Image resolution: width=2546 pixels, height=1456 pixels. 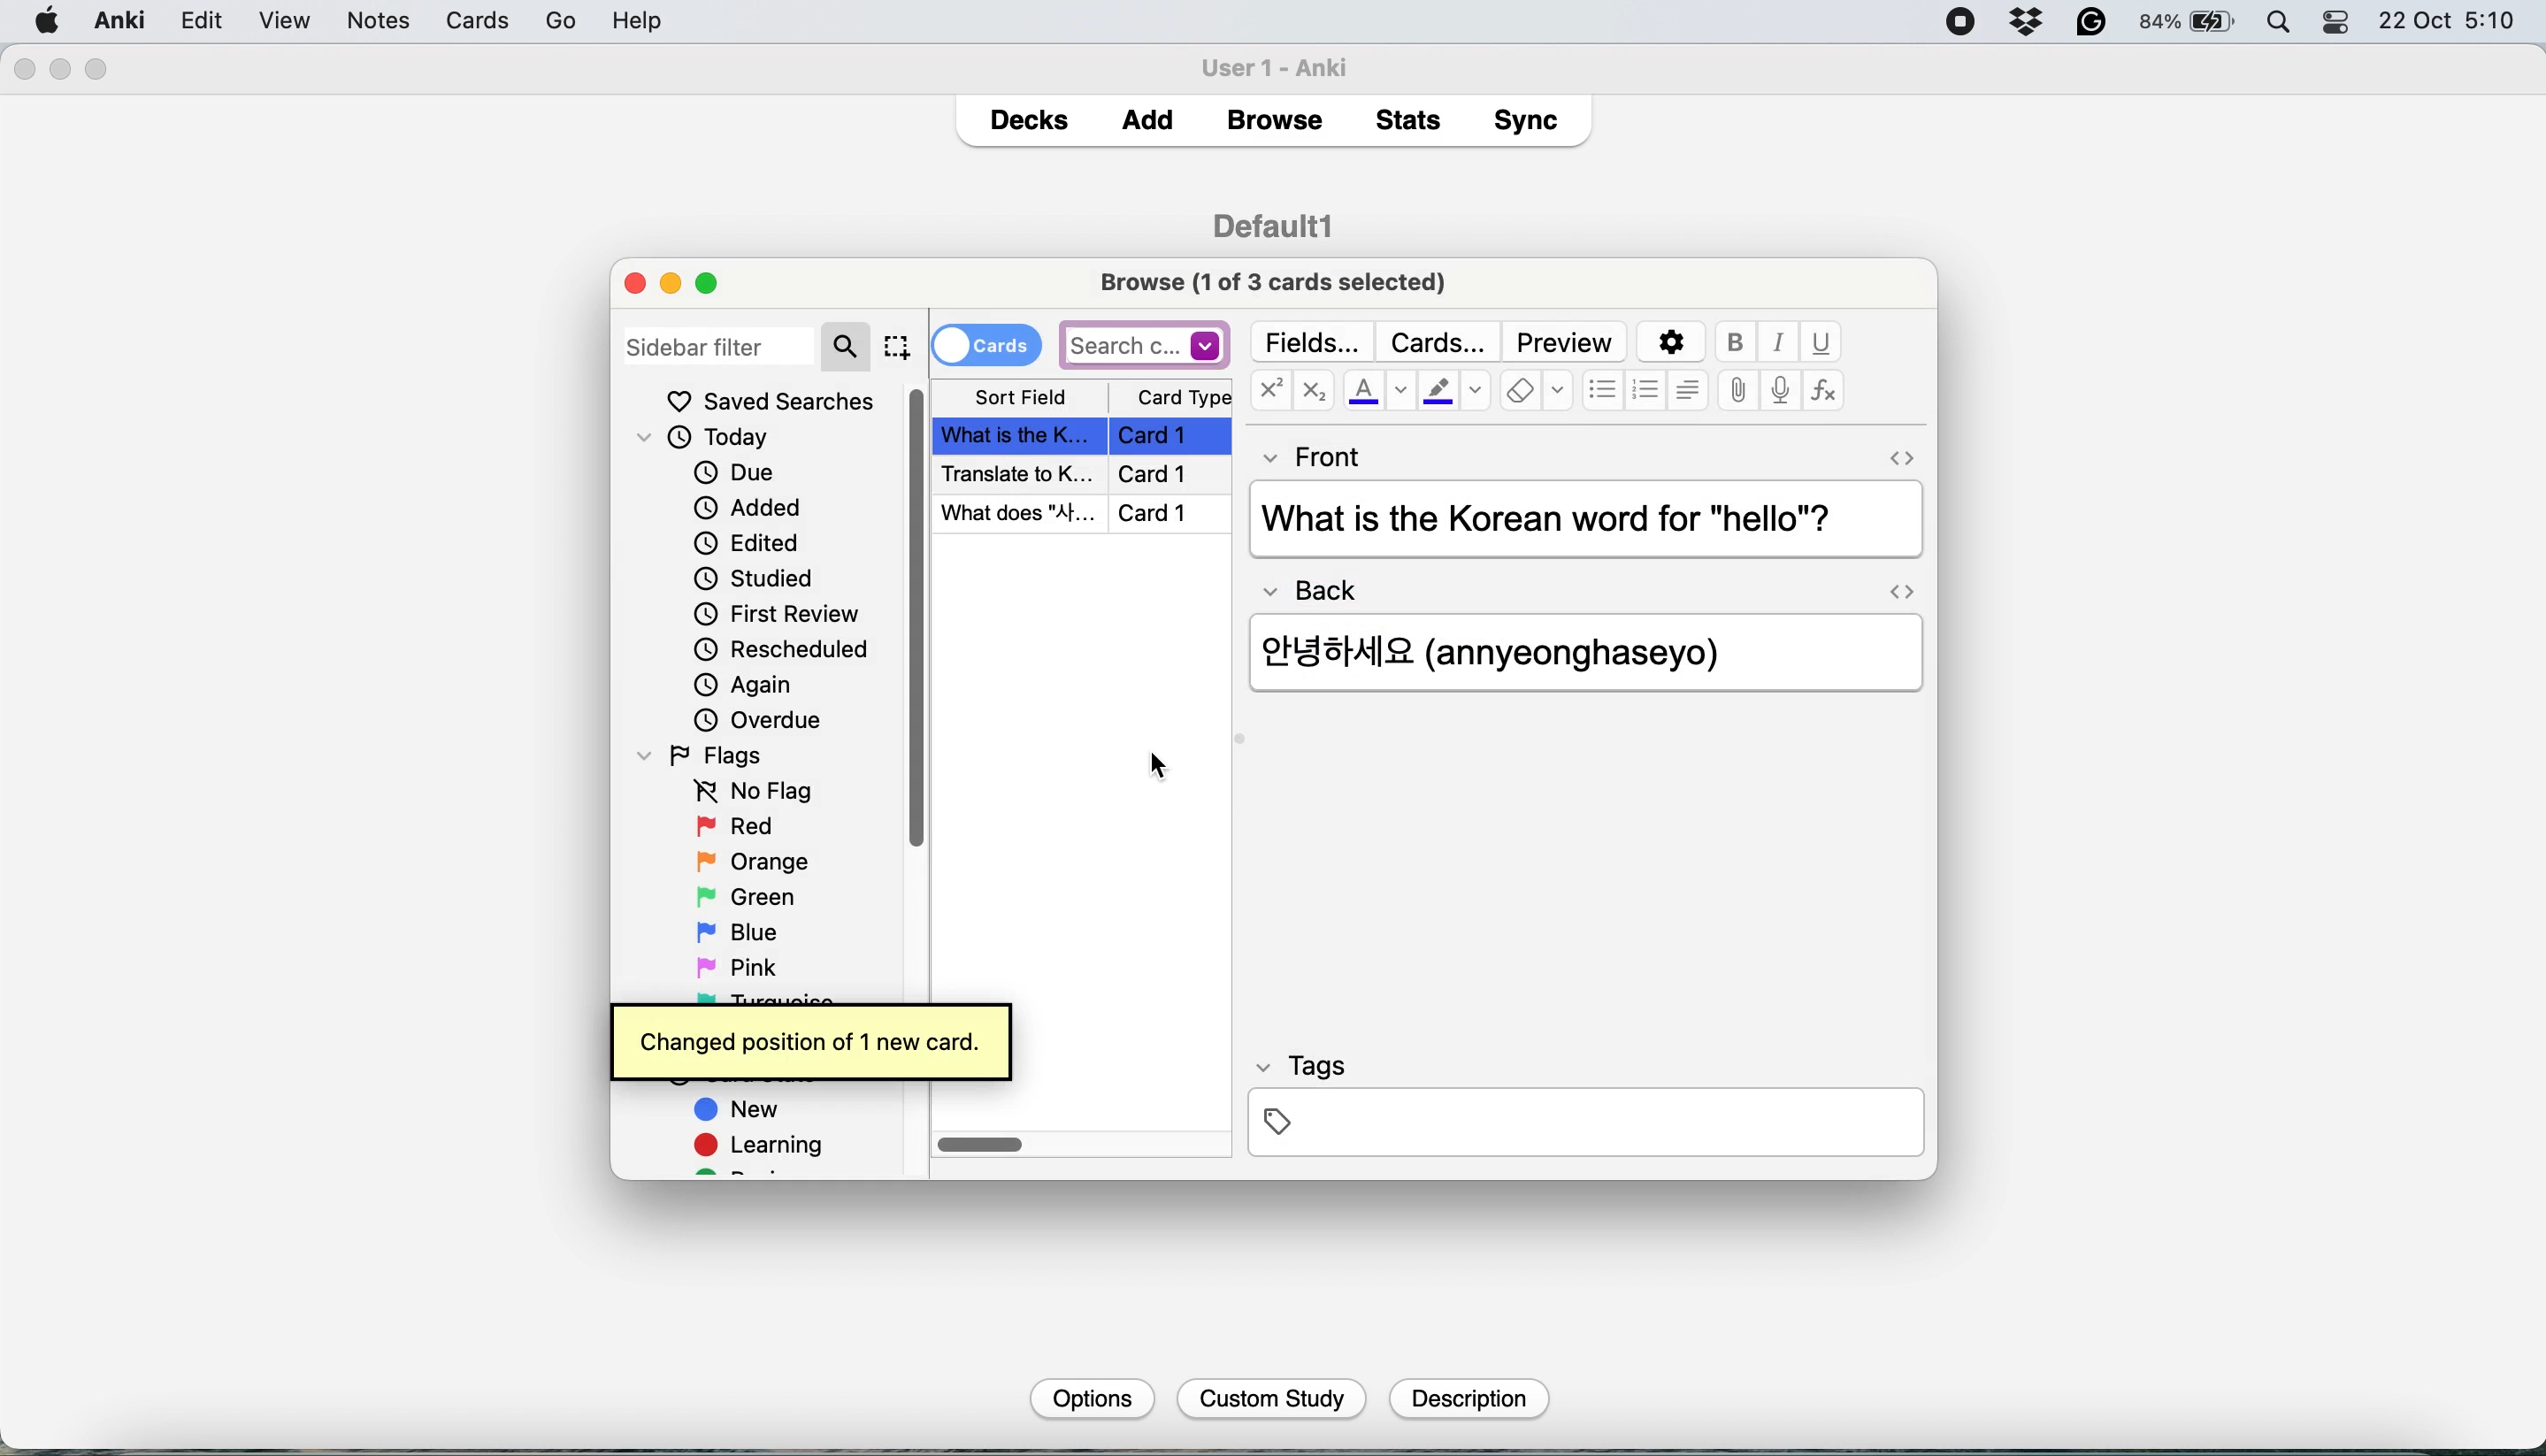 I want to click on side bar vertical scroll bar, so click(x=919, y=618).